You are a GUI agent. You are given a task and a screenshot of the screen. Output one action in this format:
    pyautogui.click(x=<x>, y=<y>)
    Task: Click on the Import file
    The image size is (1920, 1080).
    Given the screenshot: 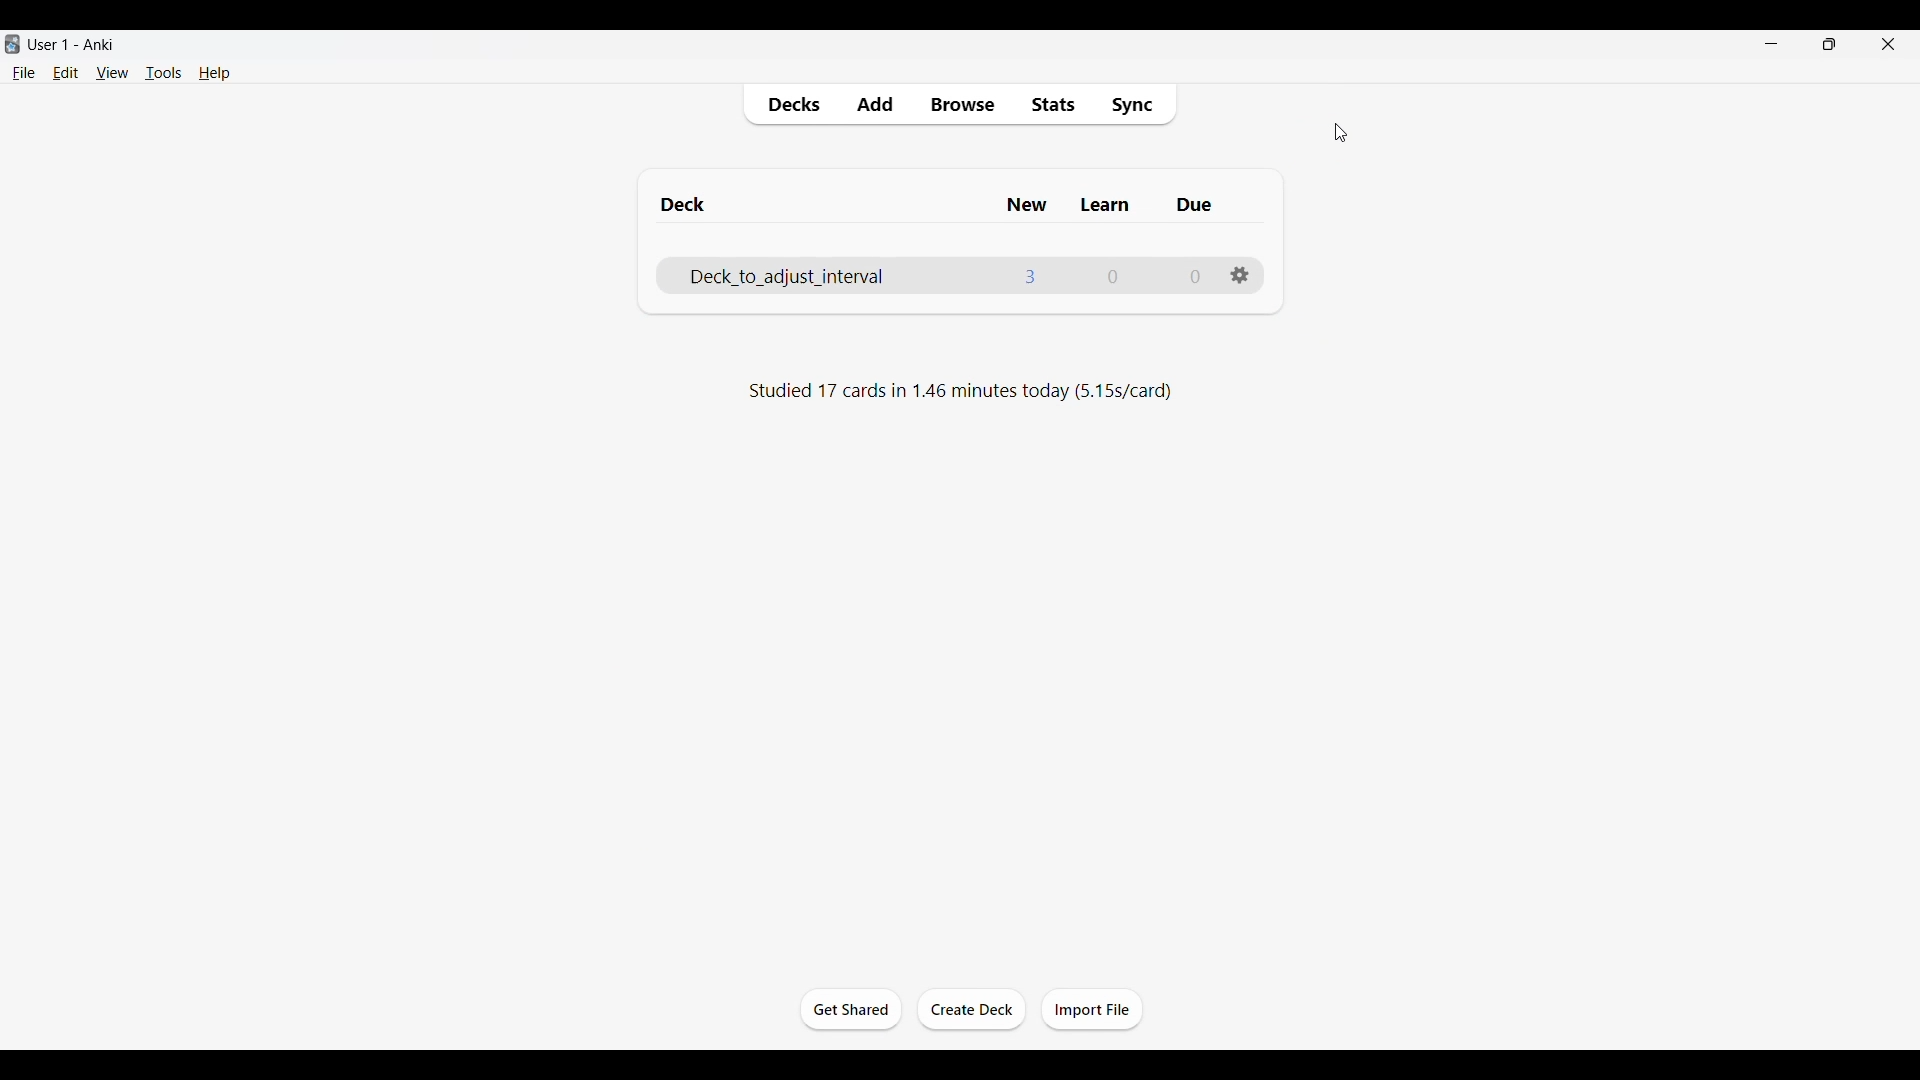 What is the action you would take?
    pyautogui.click(x=1091, y=1010)
    